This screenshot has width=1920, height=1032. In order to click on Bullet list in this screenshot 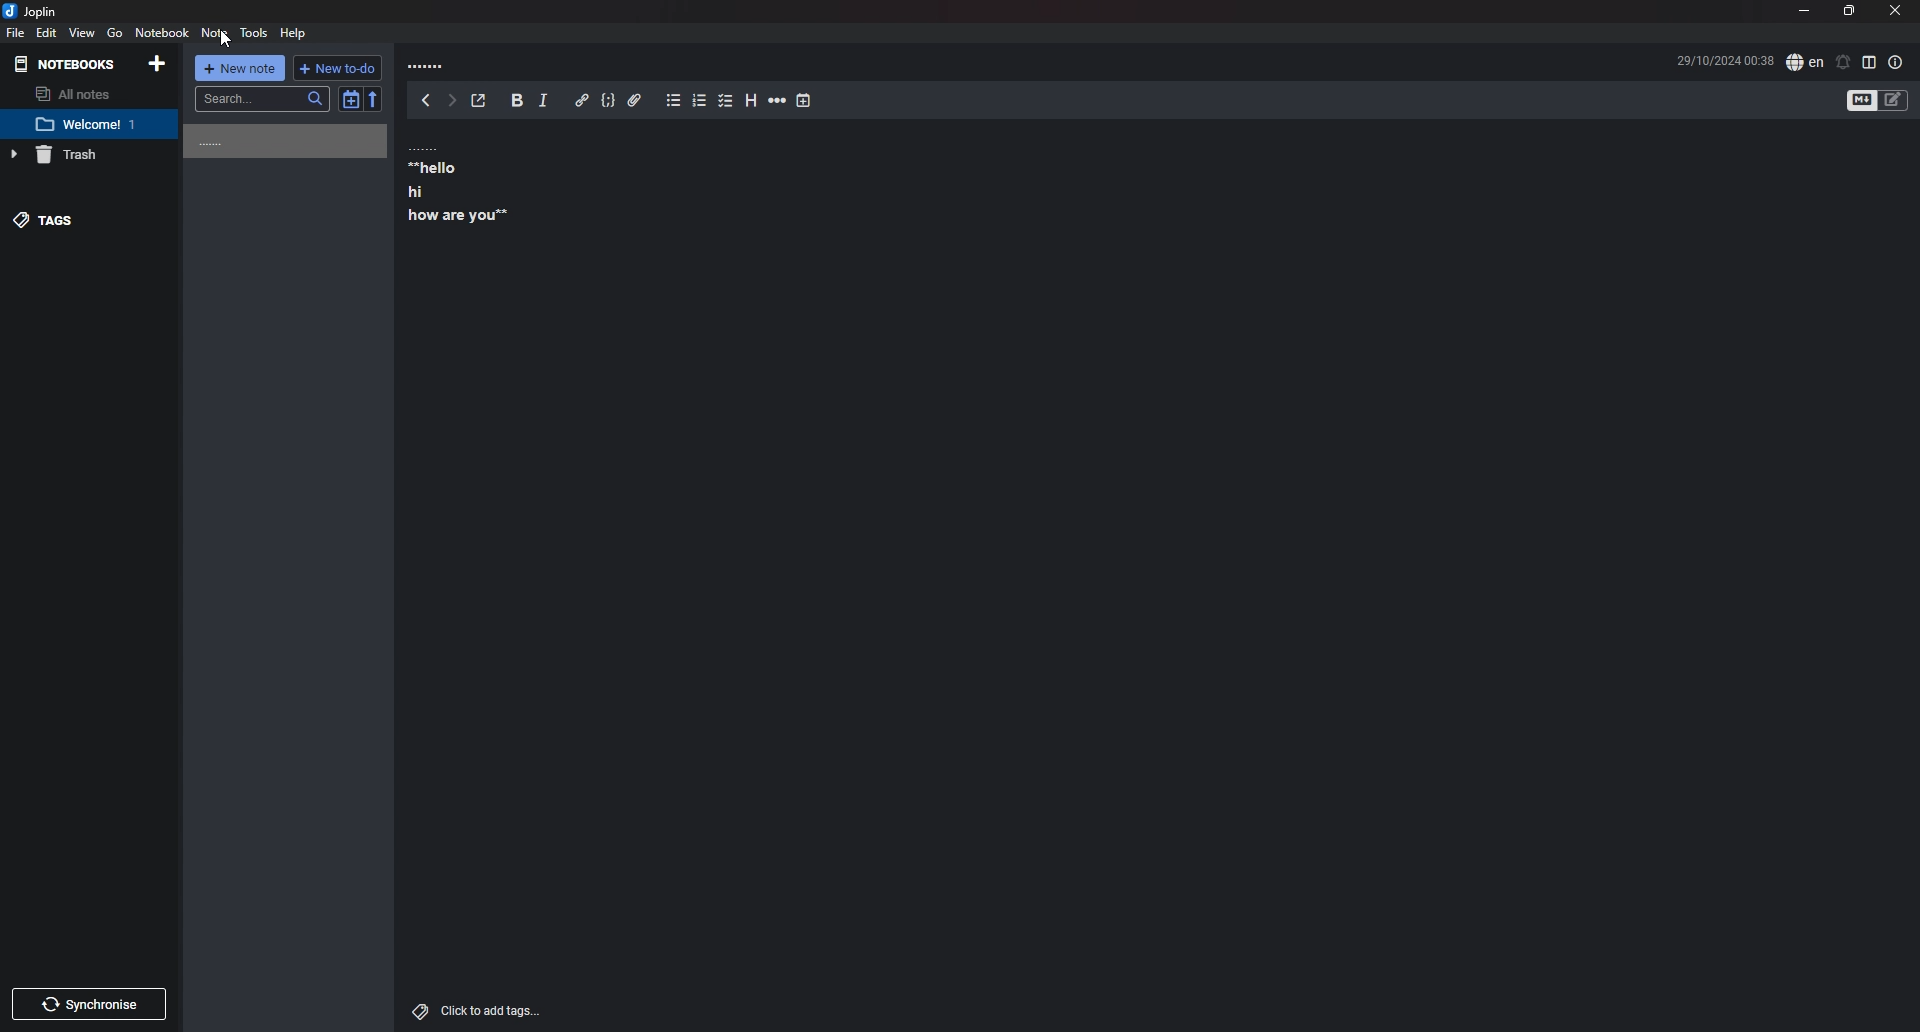, I will do `click(674, 101)`.